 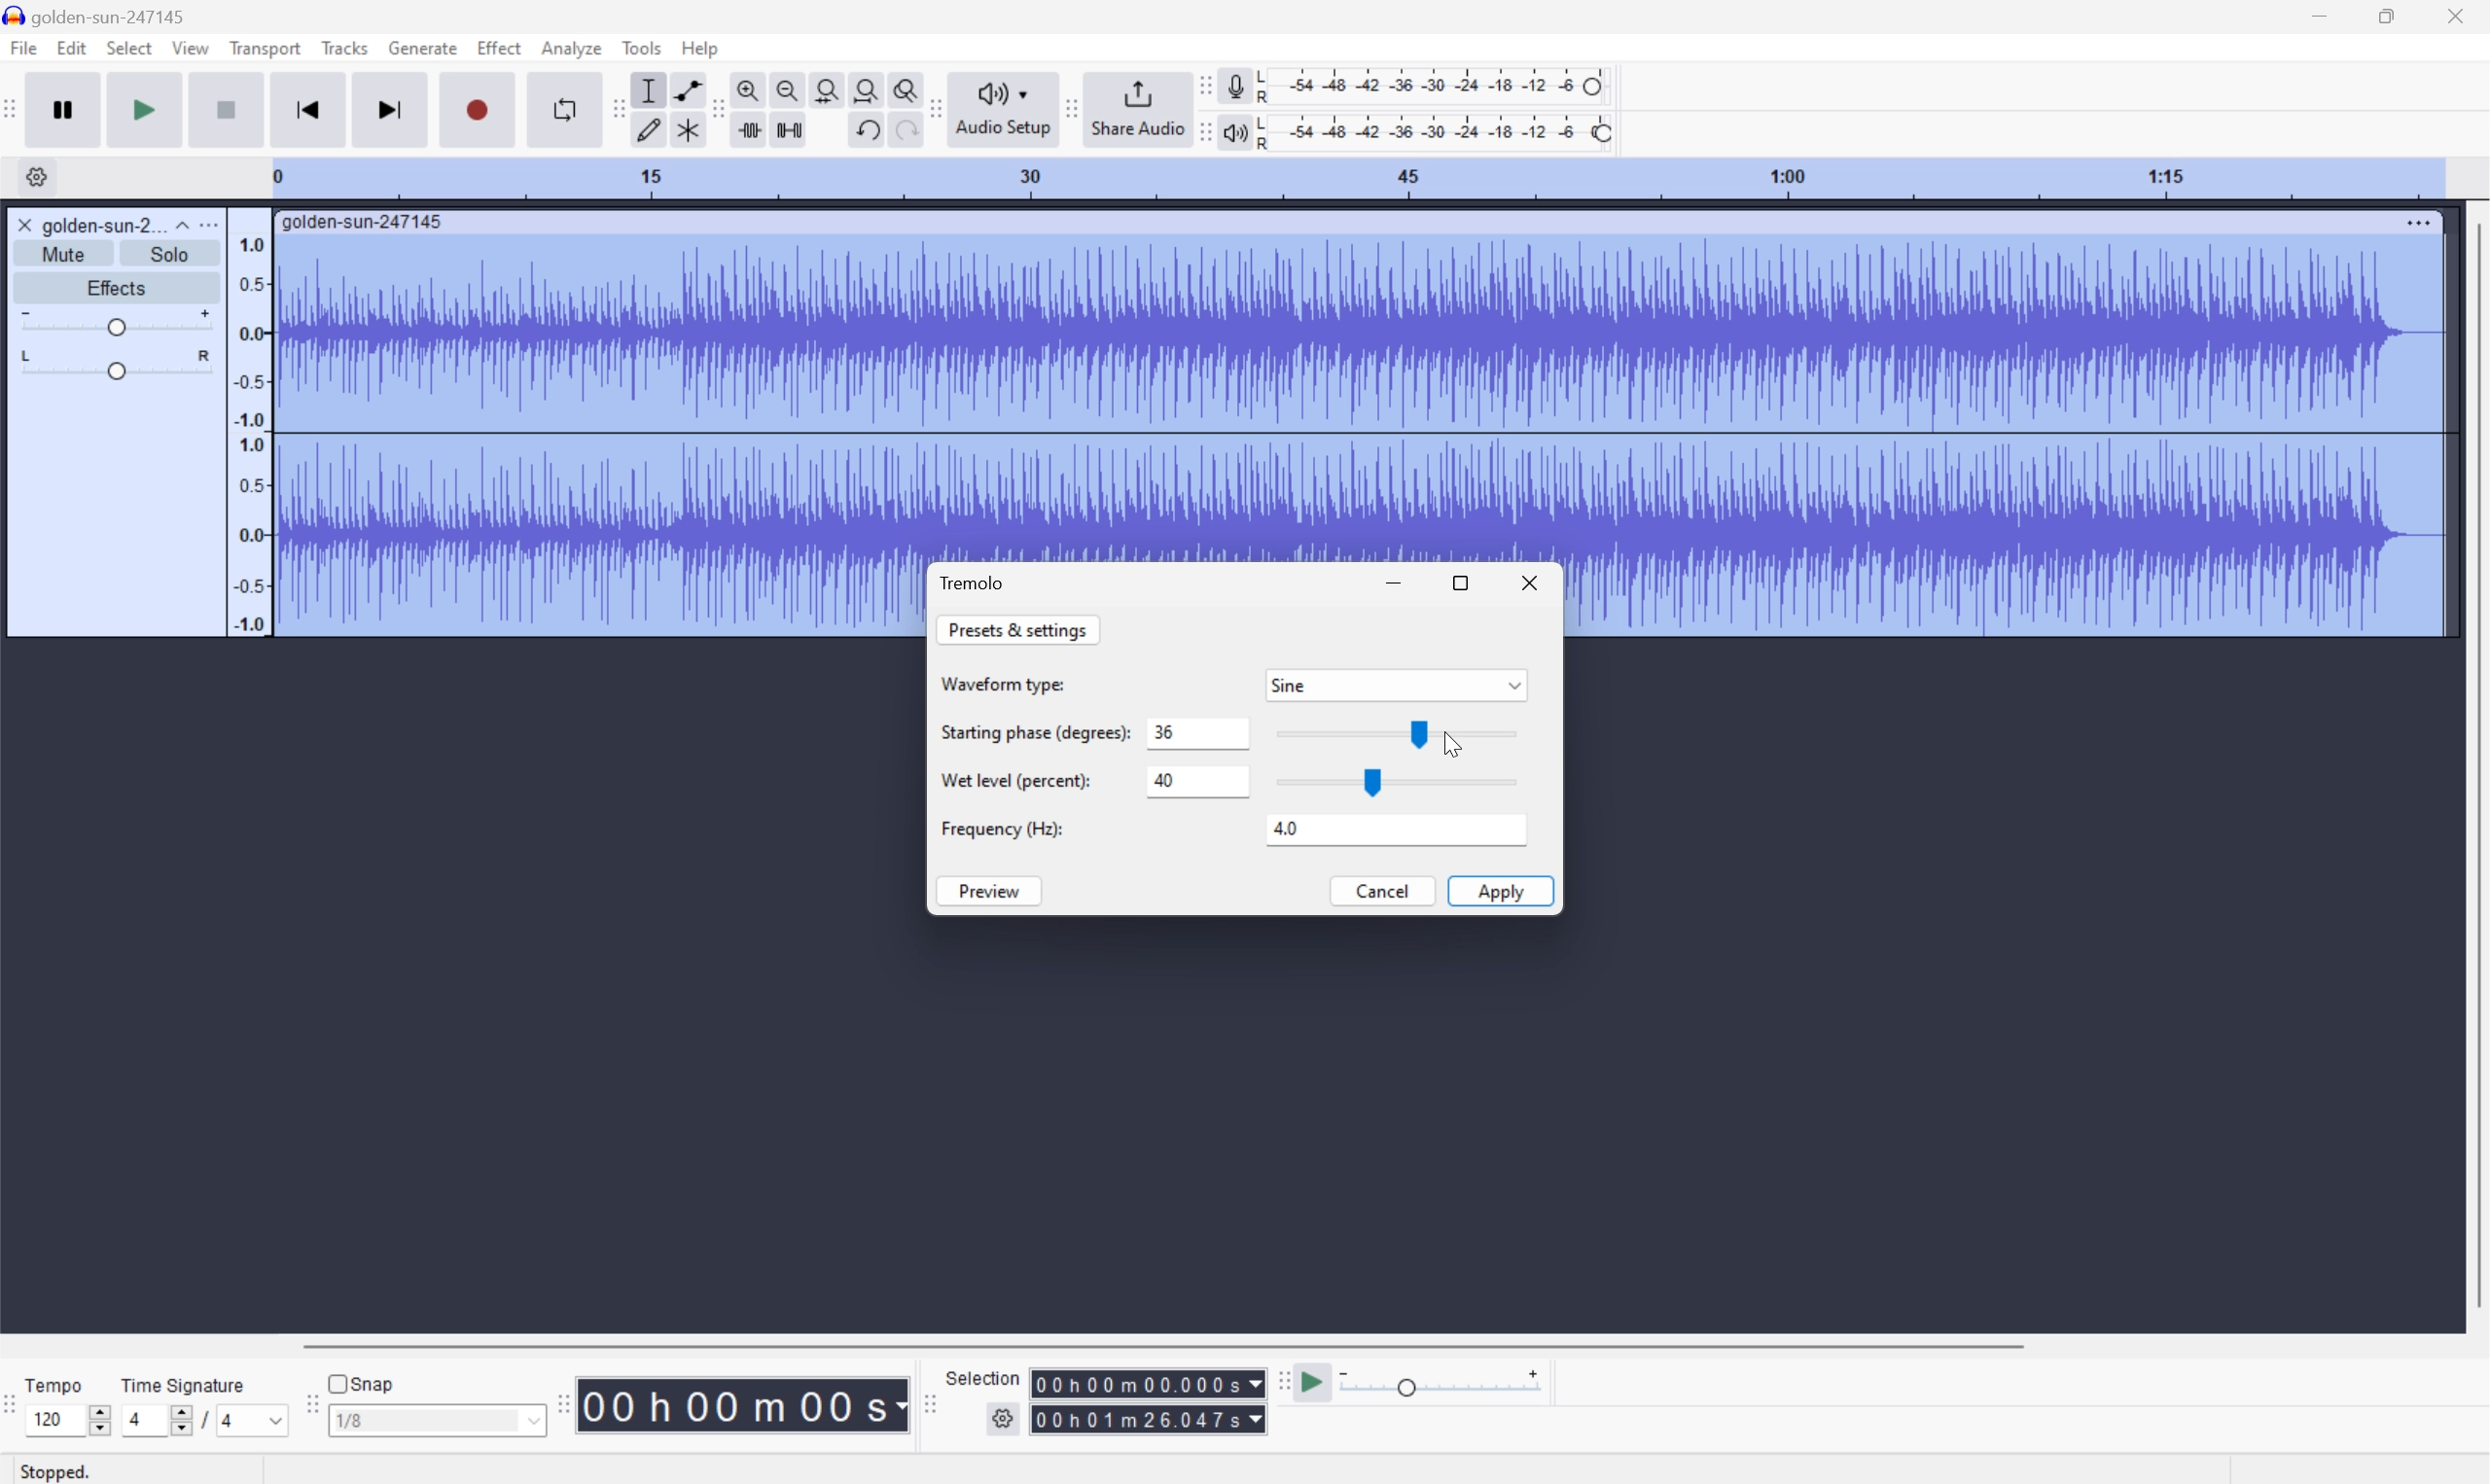 I want to click on Help, so click(x=701, y=46).